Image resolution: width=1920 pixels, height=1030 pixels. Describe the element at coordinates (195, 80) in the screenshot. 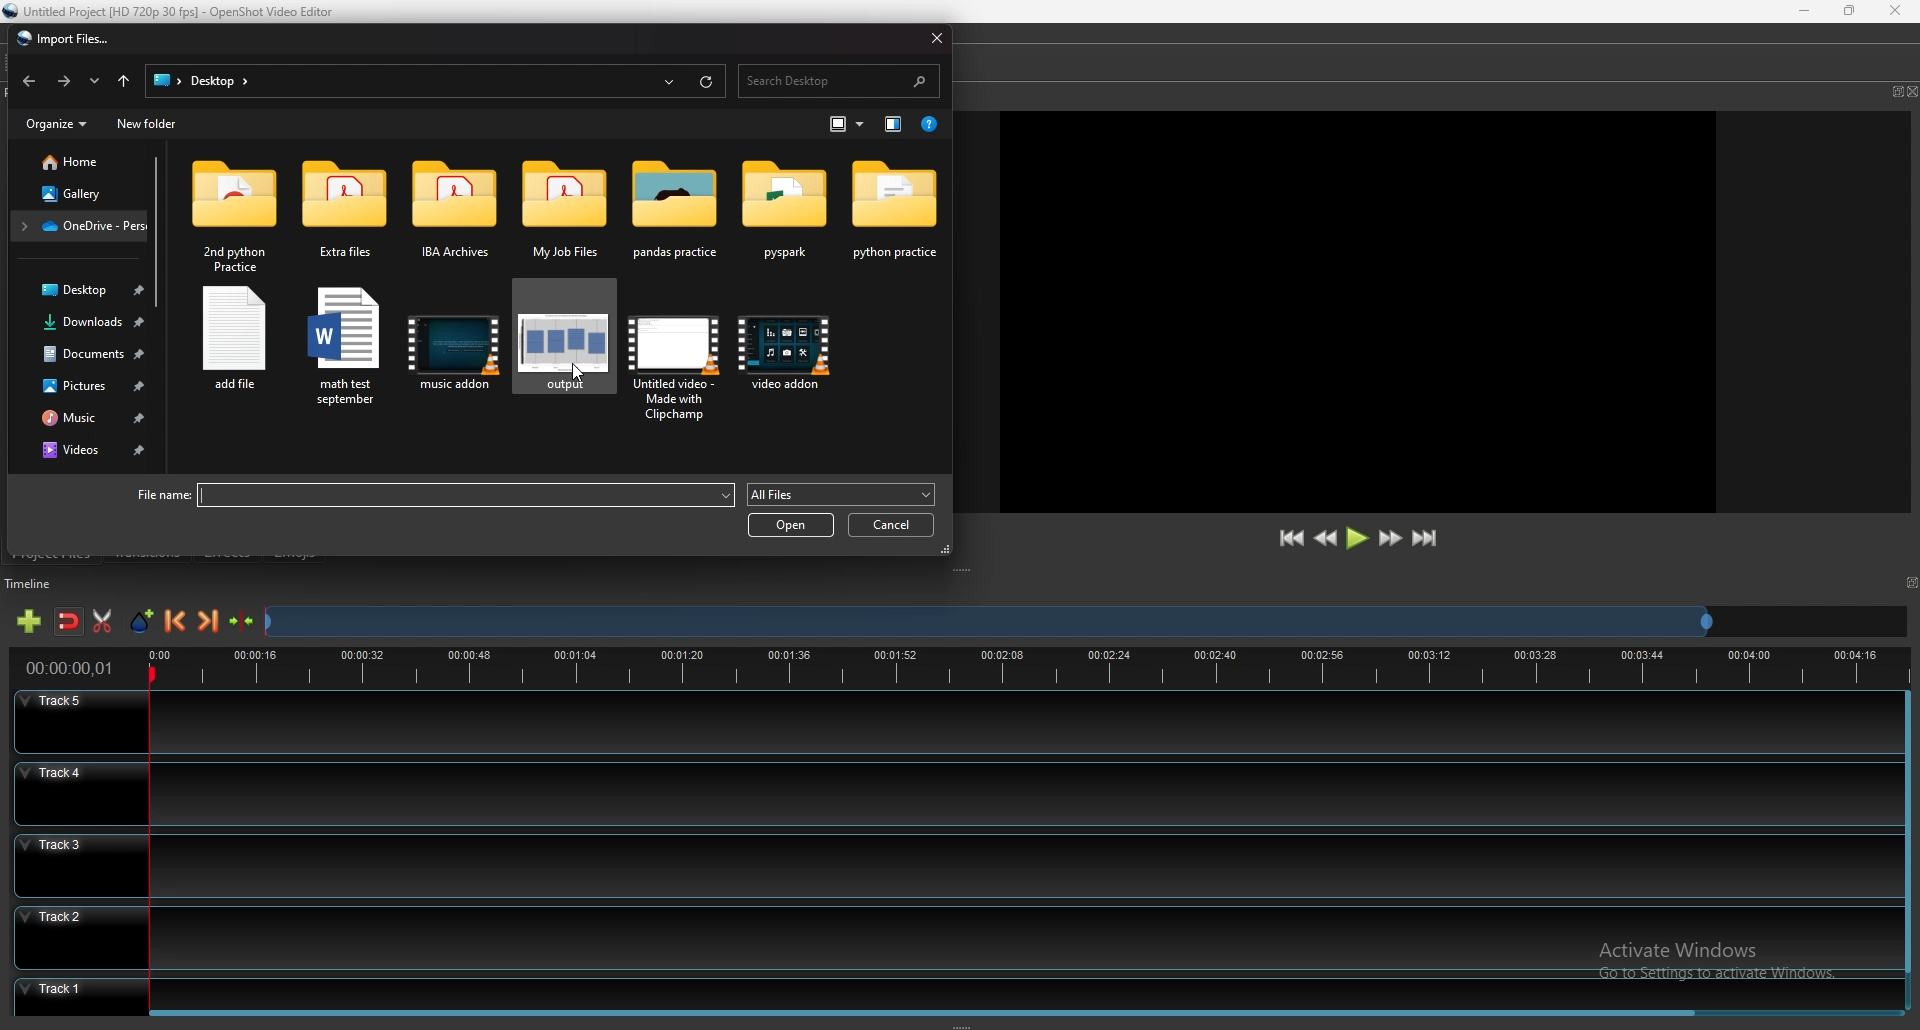

I see `desktop` at that location.